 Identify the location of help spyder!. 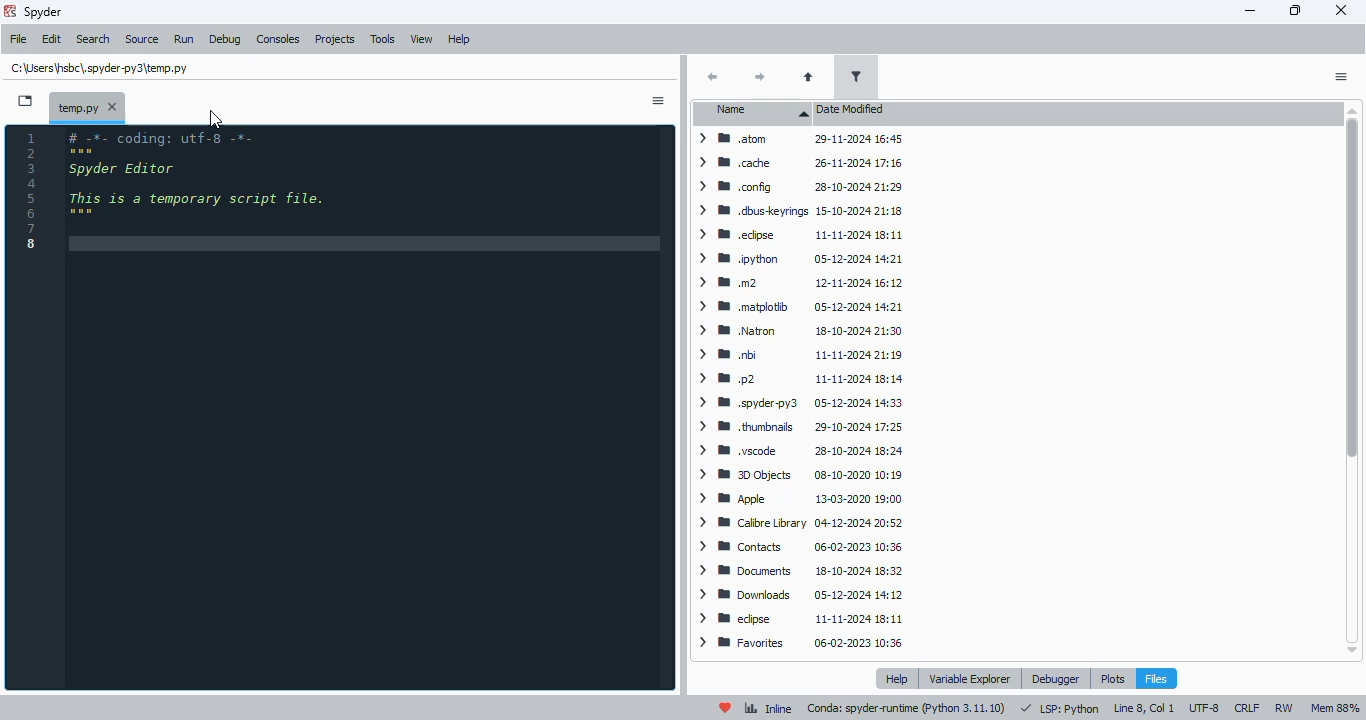
(726, 708).